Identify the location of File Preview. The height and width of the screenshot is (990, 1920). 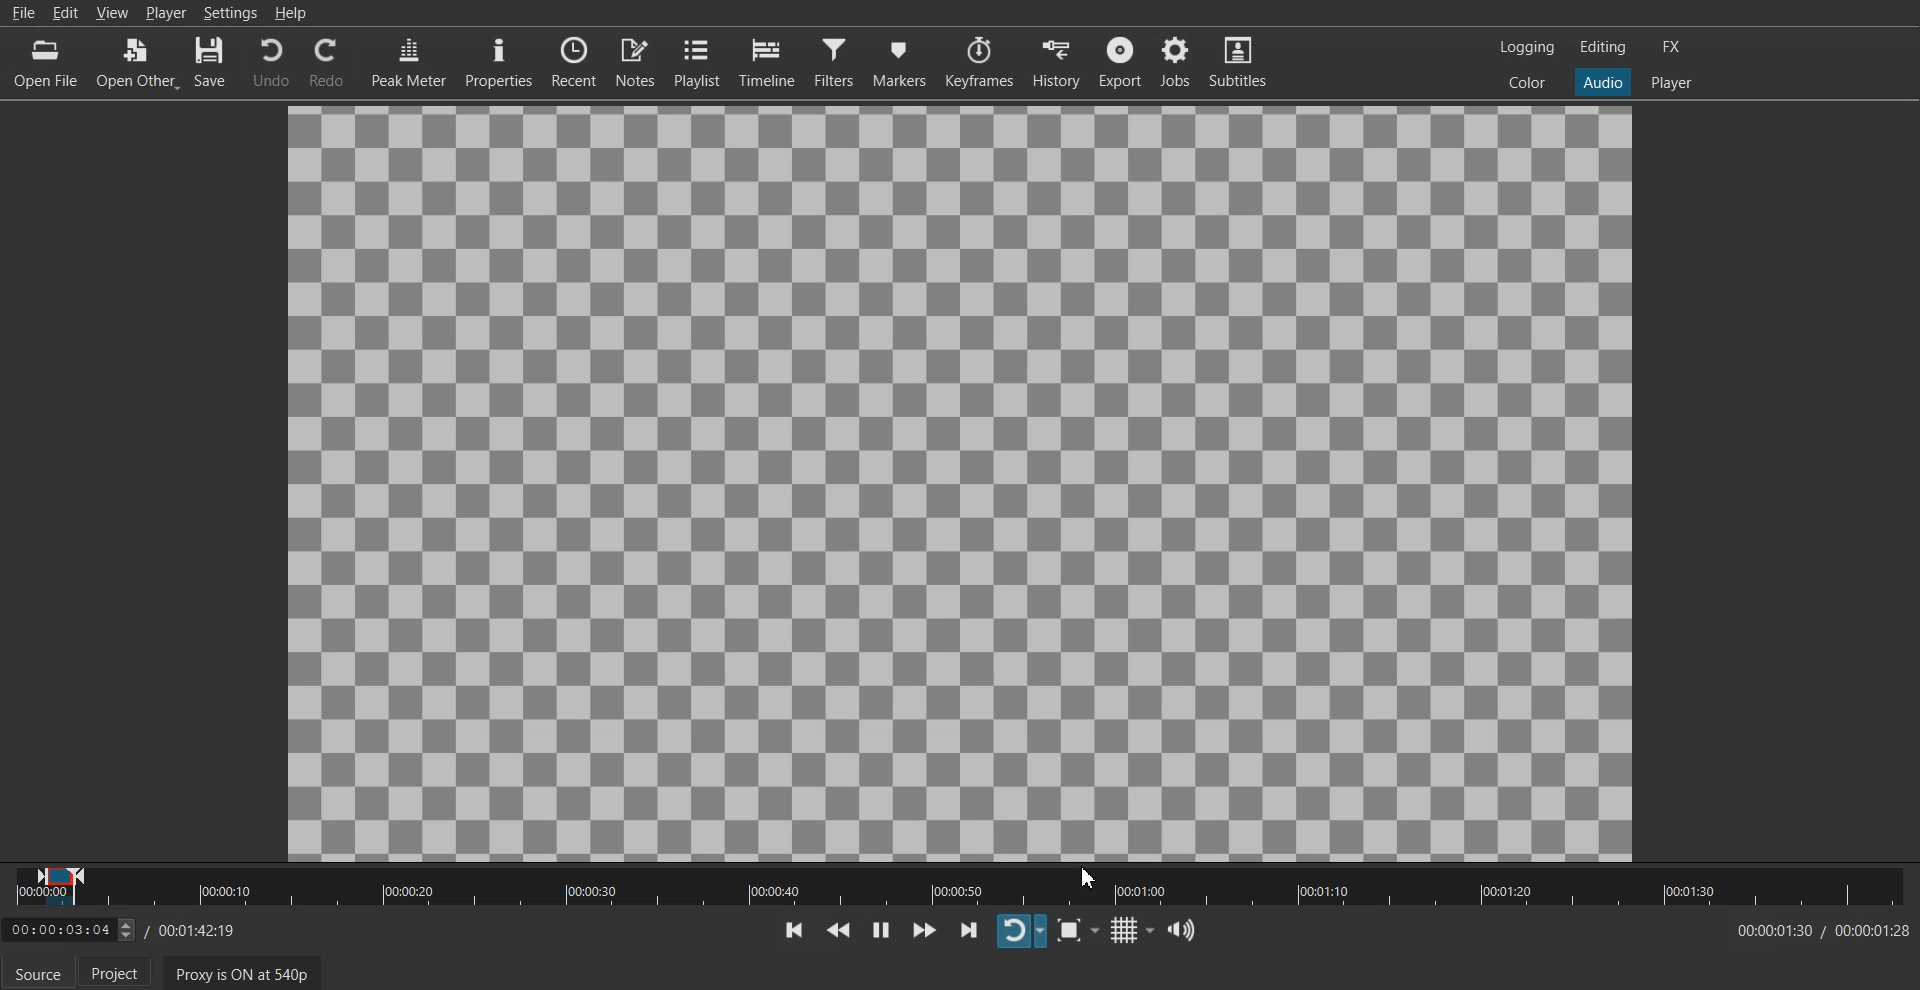
(960, 481).